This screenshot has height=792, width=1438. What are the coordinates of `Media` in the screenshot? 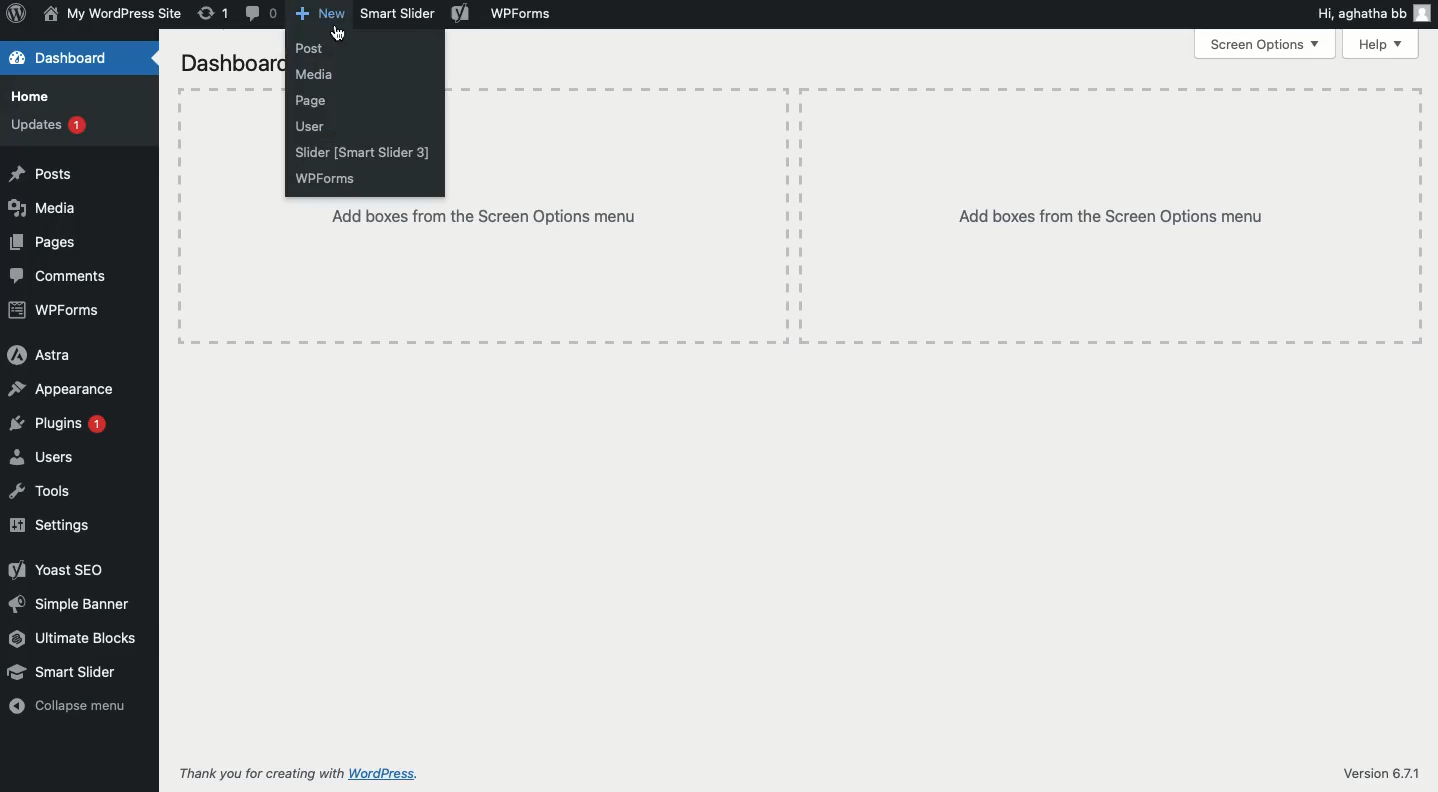 It's located at (314, 75).